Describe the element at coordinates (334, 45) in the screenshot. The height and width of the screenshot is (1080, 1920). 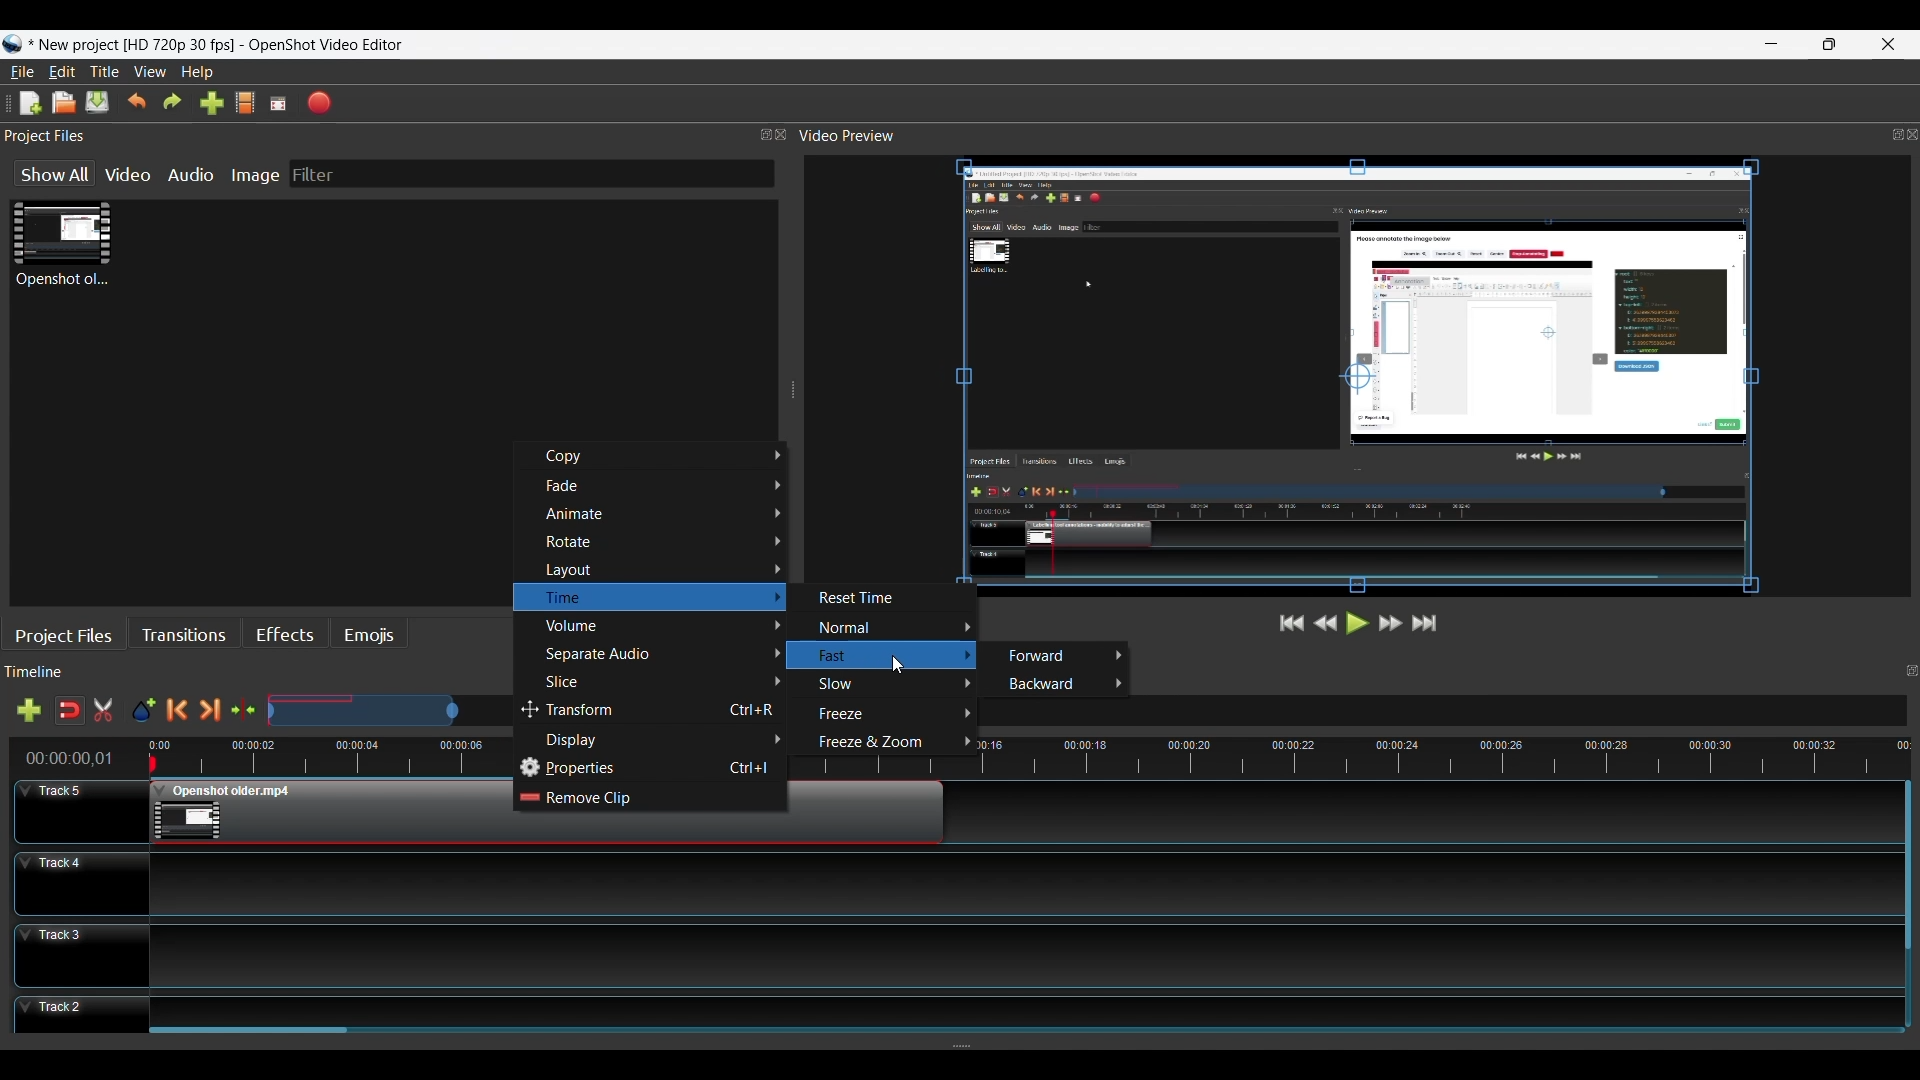
I see `OpenShot video editor` at that location.